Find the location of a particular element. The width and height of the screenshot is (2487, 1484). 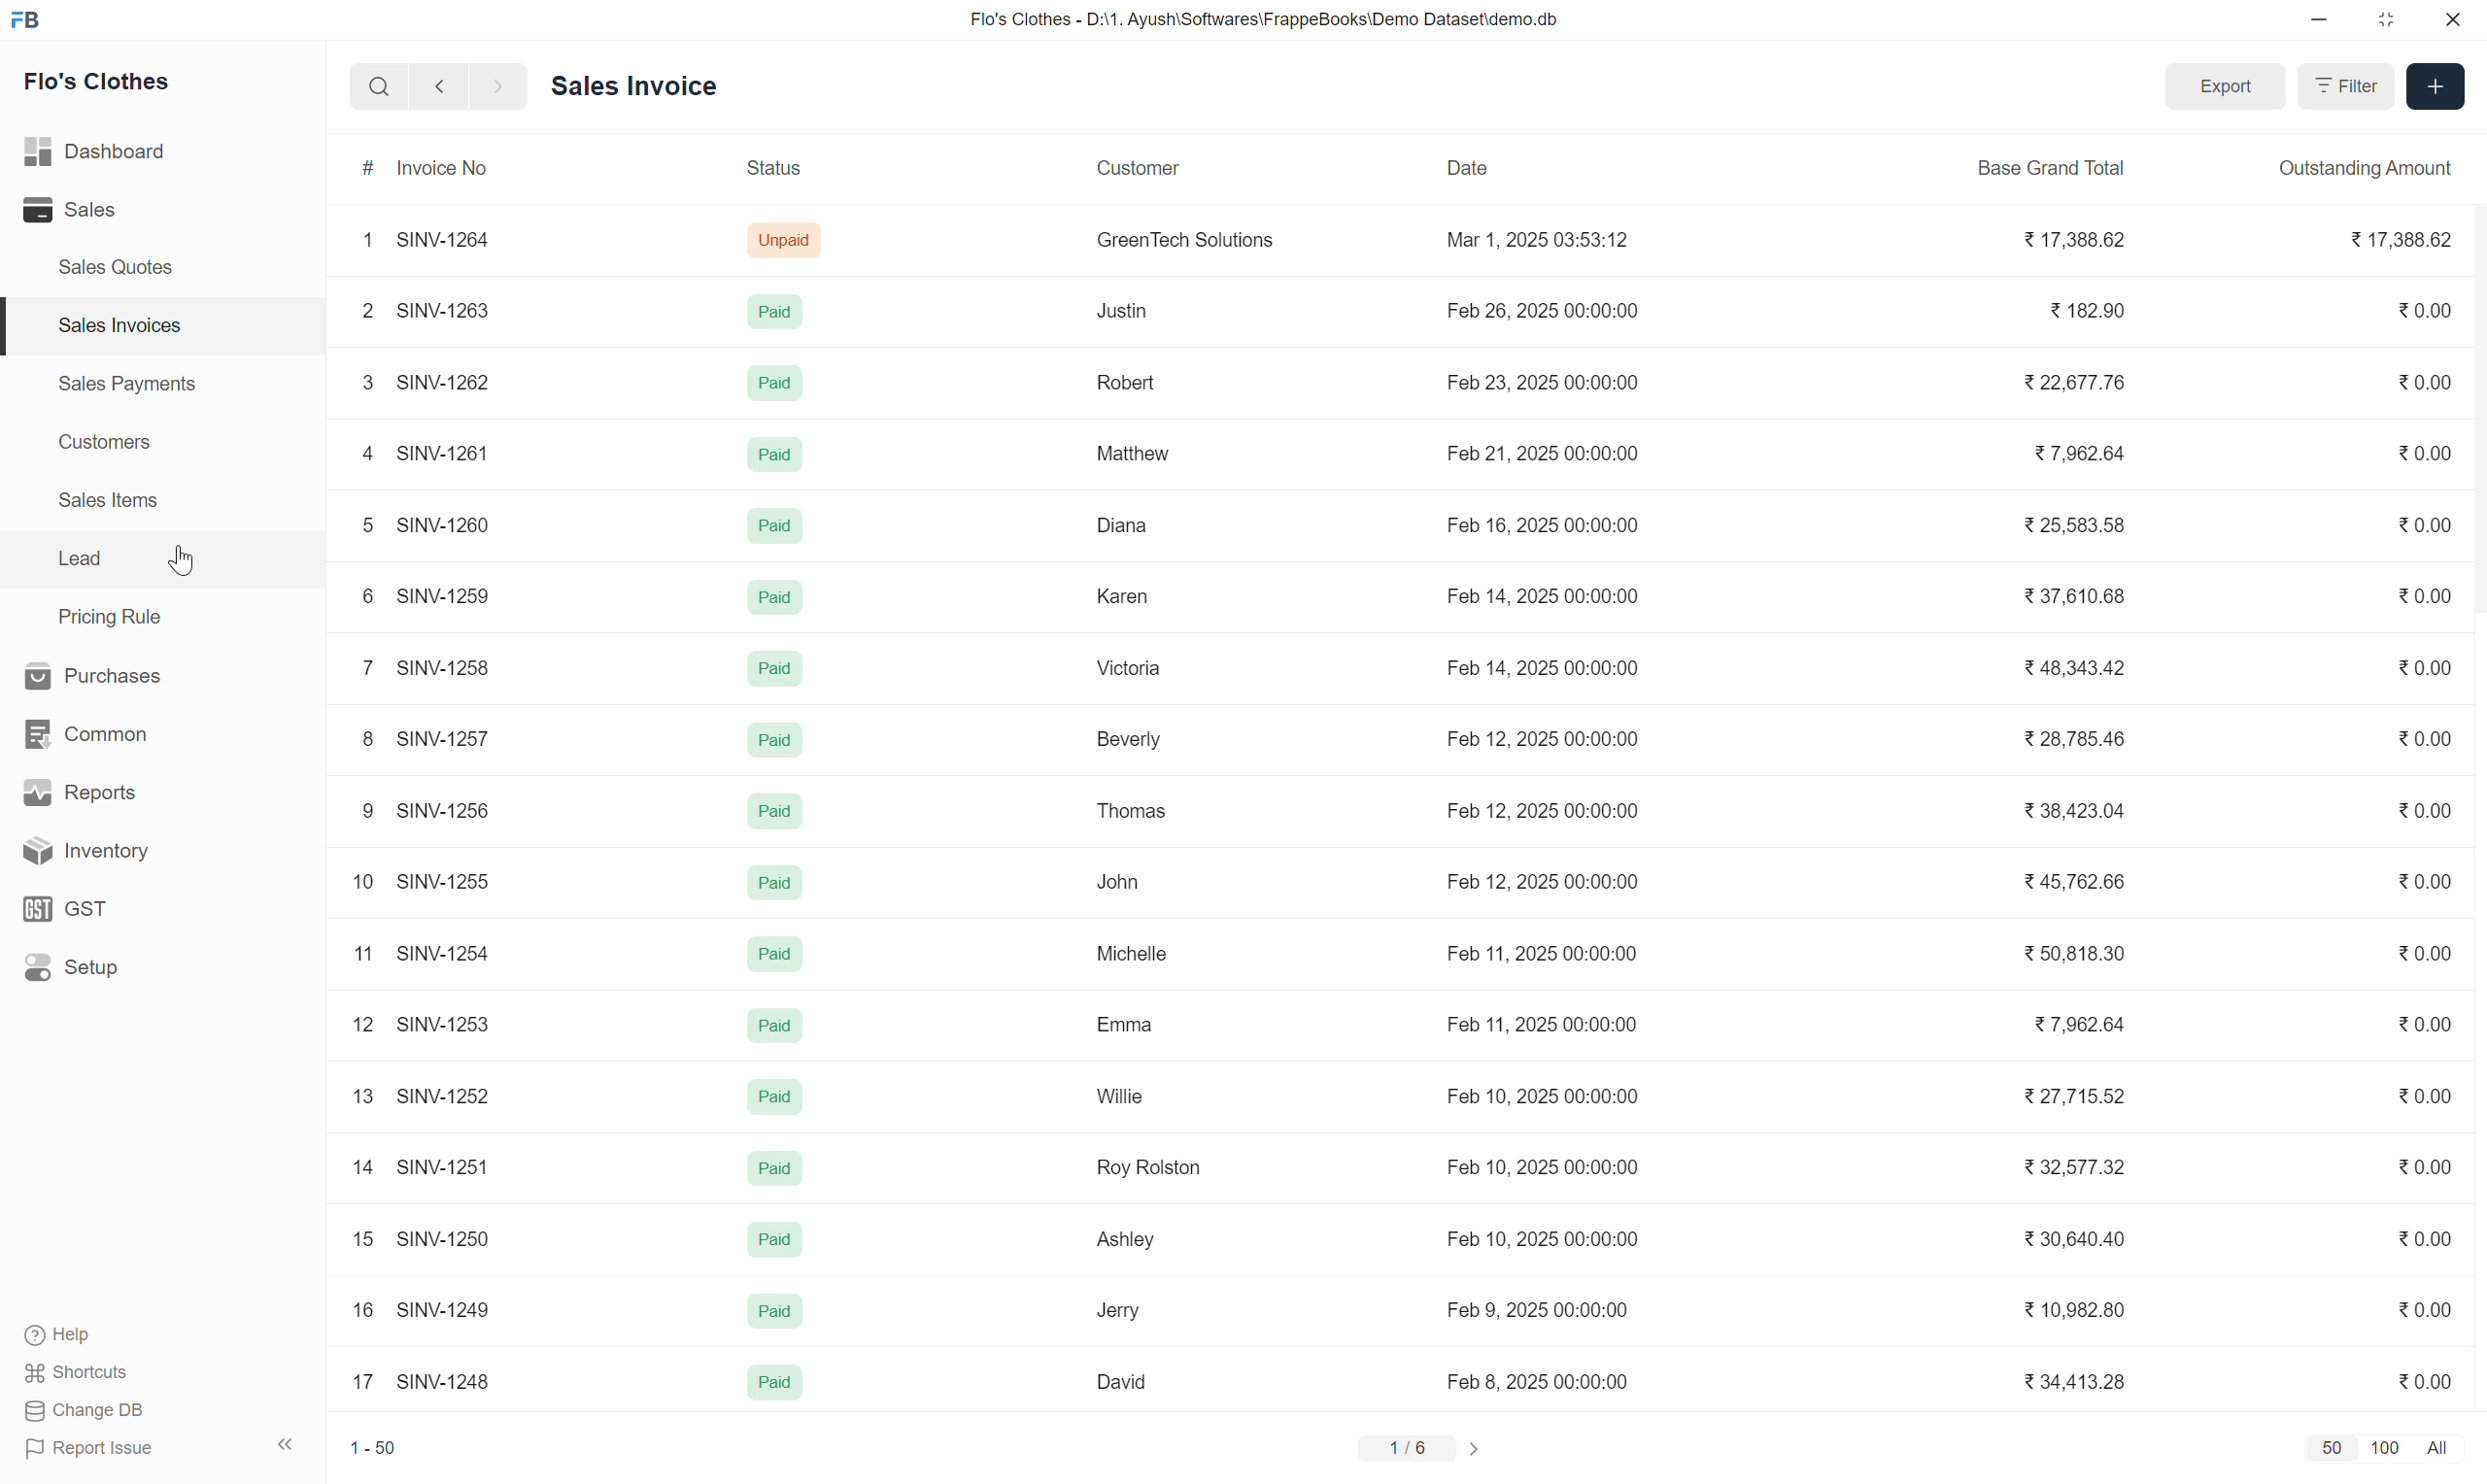

317,388.62 is located at coordinates (2065, 241).